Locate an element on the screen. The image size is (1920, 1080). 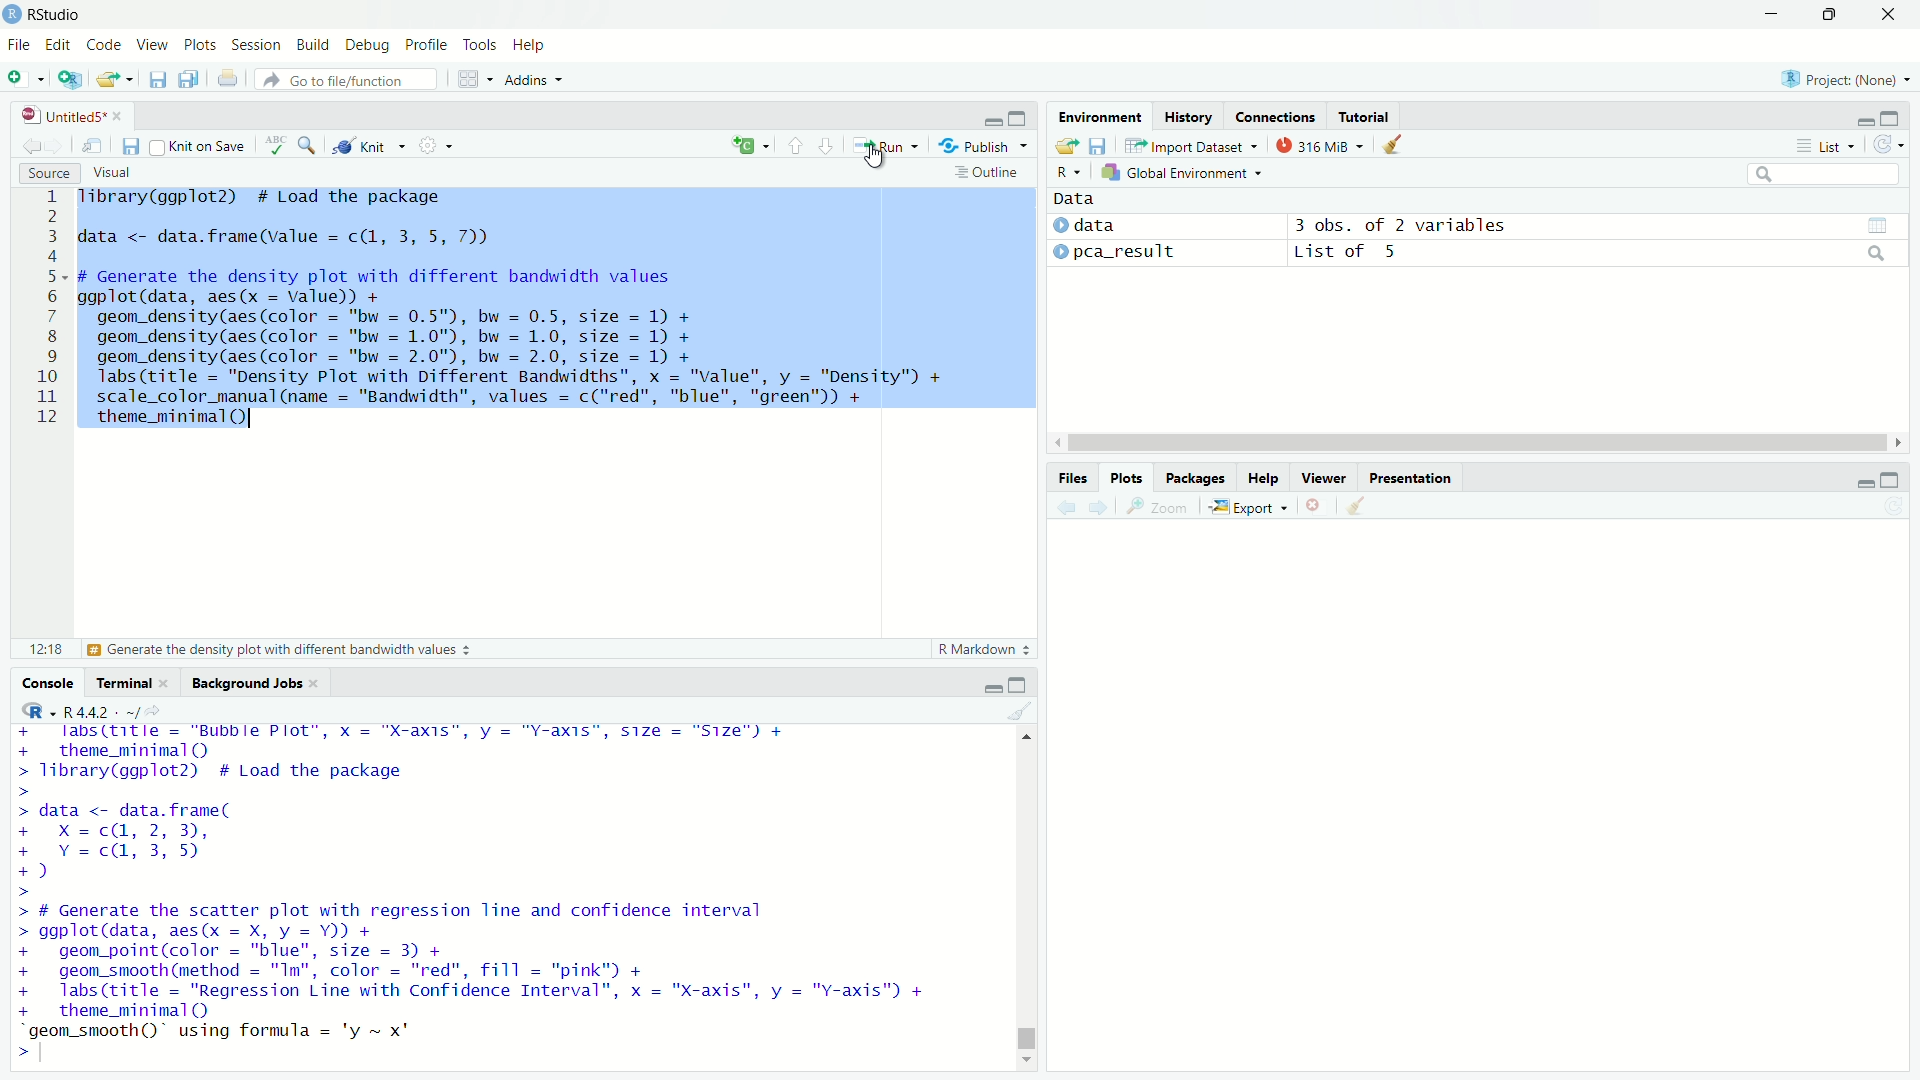
New file is located at coordinates (26, 78).